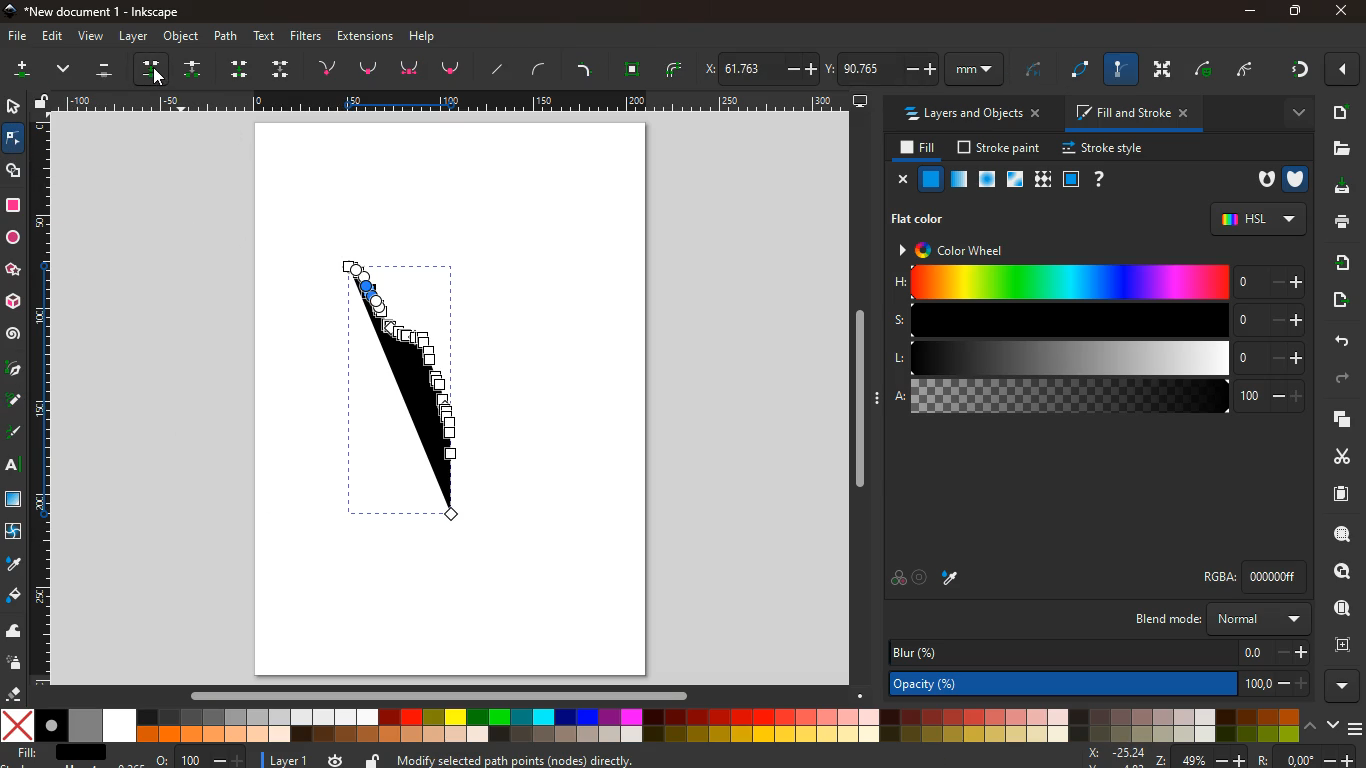  I want to click on fill and stroke, so click(1133, 112).